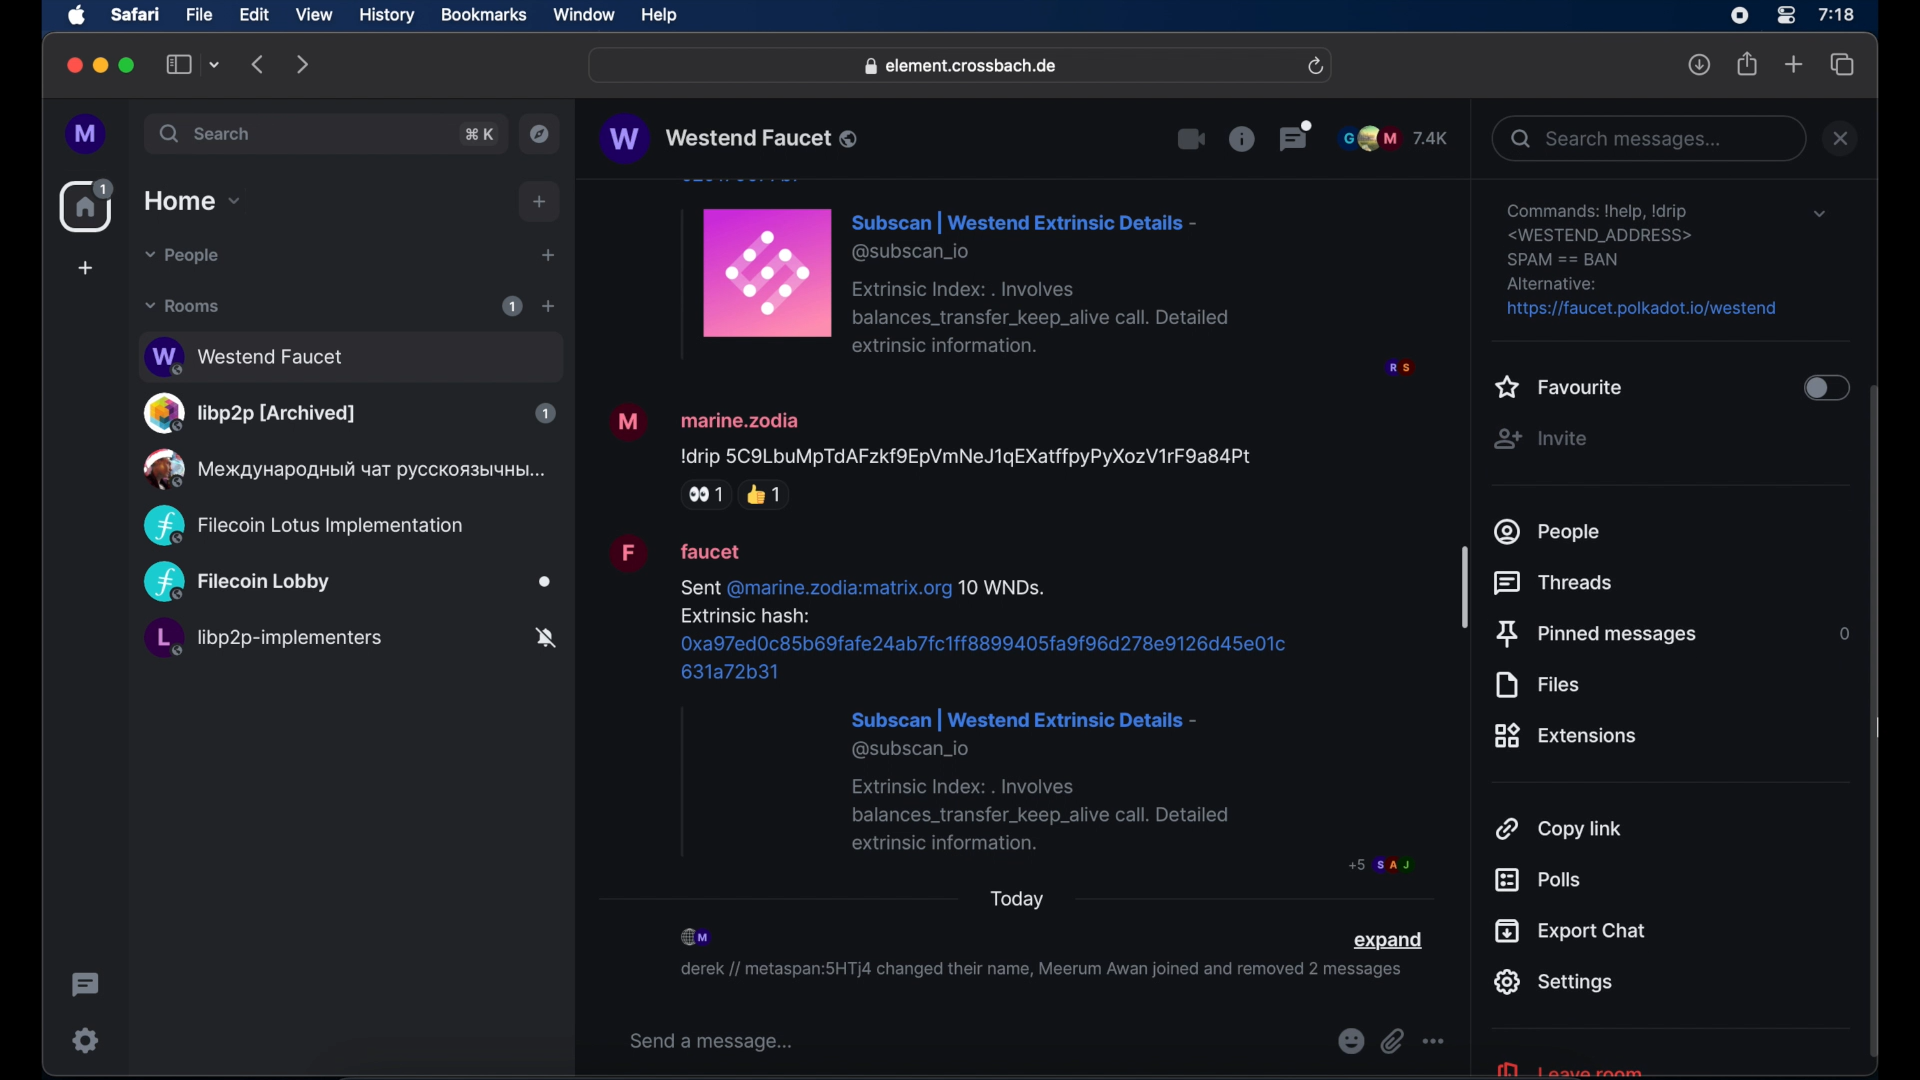 Image resolution: width=1920 pixels, height=1080 pixels. What do you see at coordinates (1841, 138) in the screenshot?
I see `close` at bounding box center [1841, 138].